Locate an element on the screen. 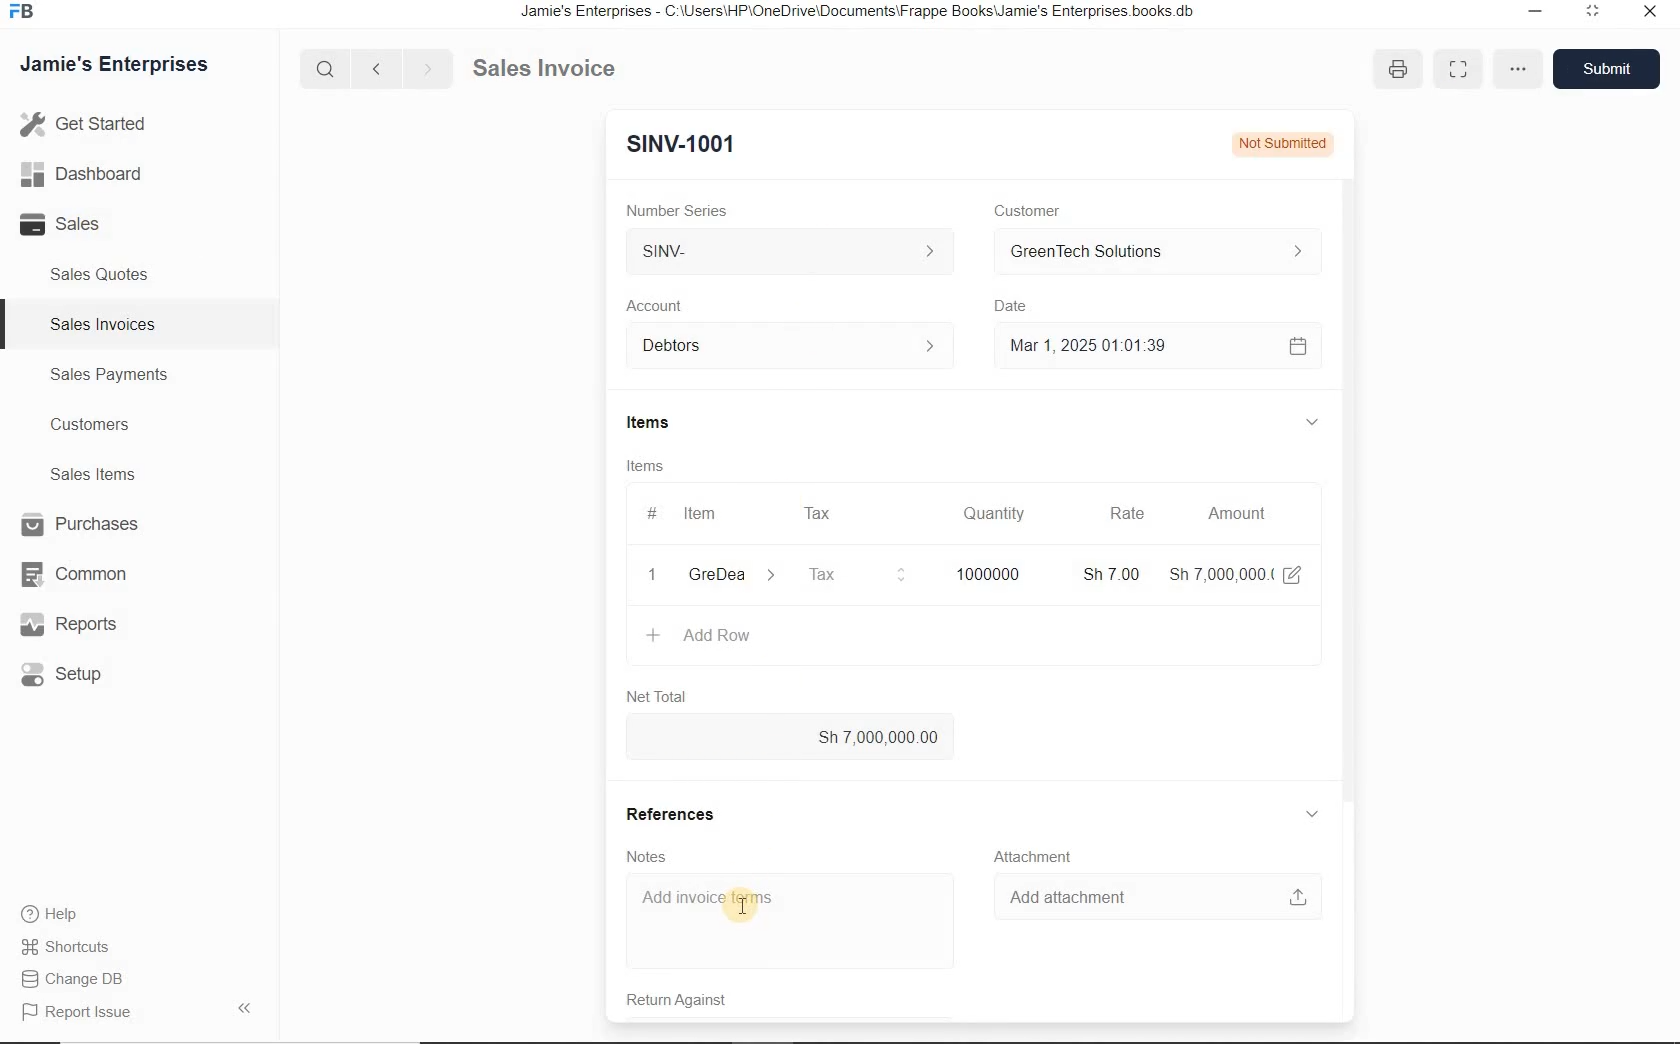 Image resolution: width=1680 pixels, height=1044 pixels. Sales Payments is located at coordinates (109, 375).